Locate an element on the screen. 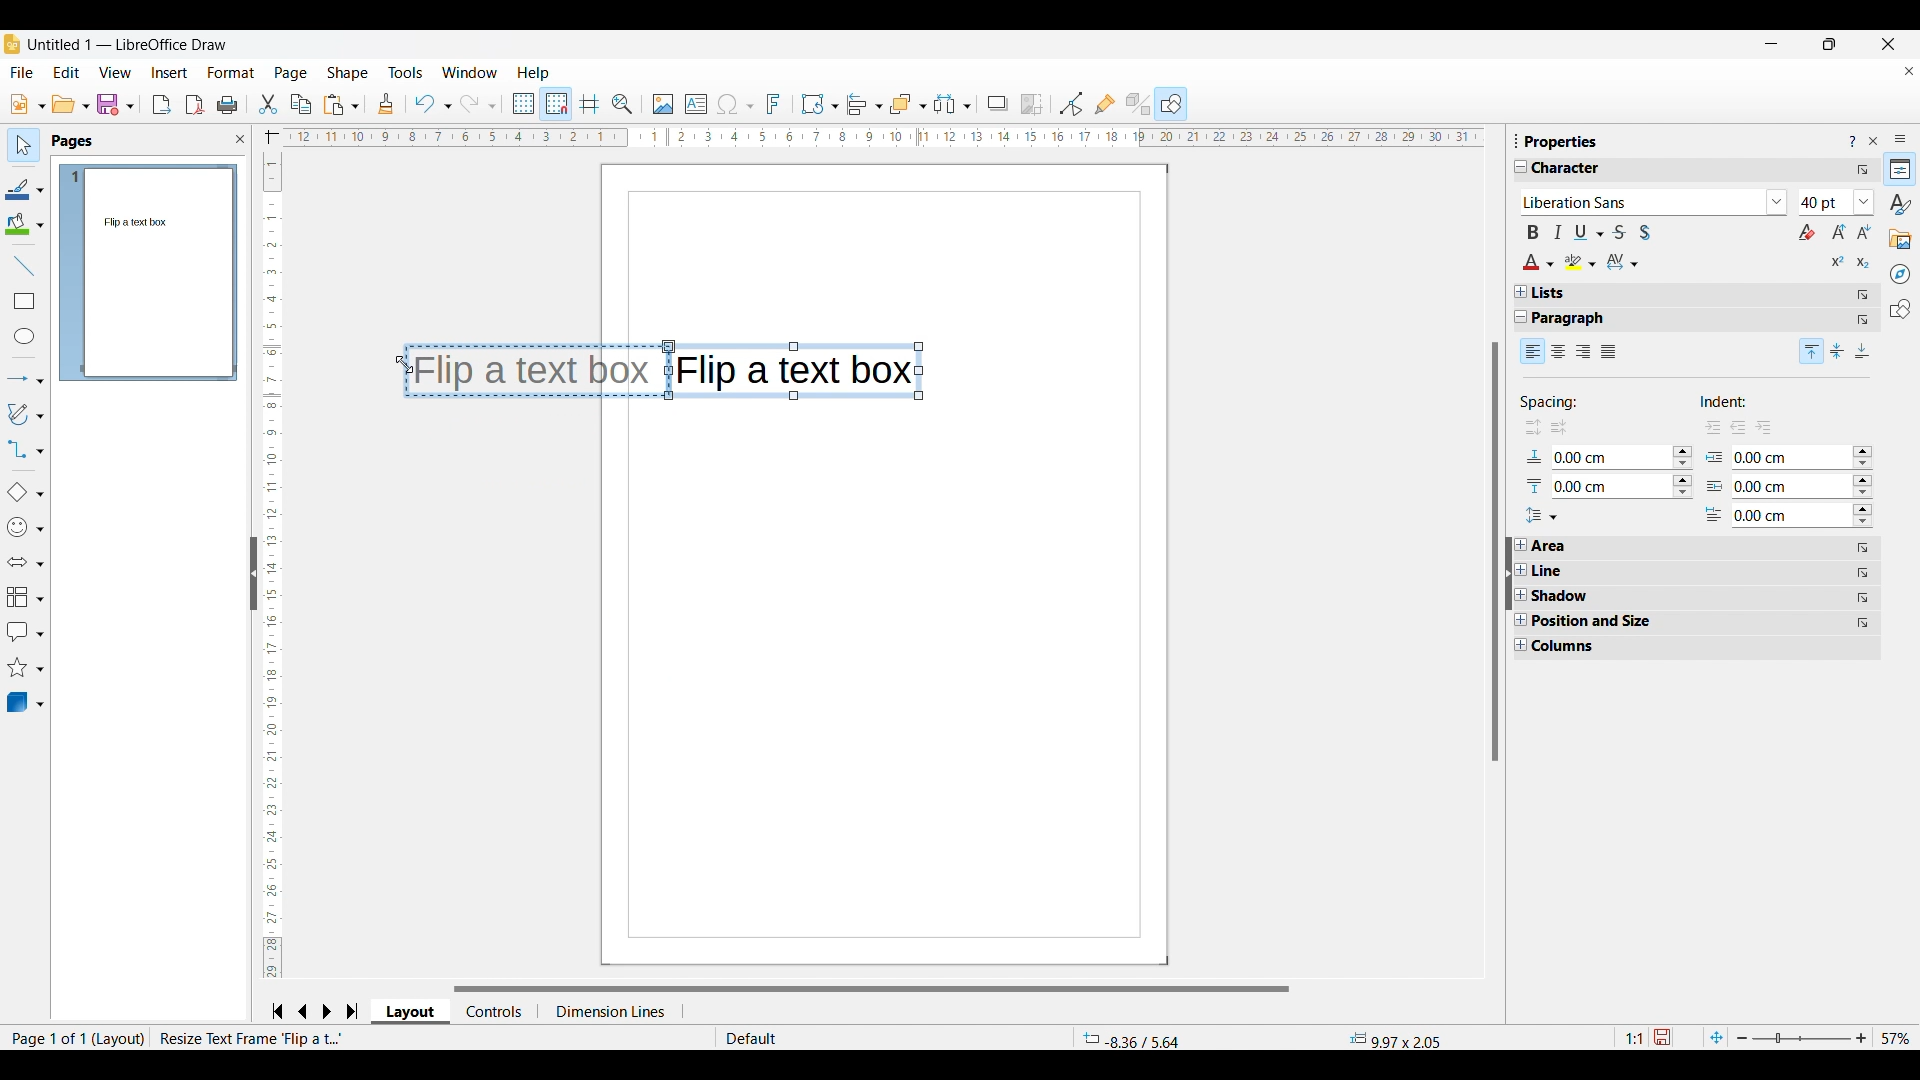 The width and height of the screenshot is (1920, 1080). Show gluepoint functions is located at coordinates (1106, 104).